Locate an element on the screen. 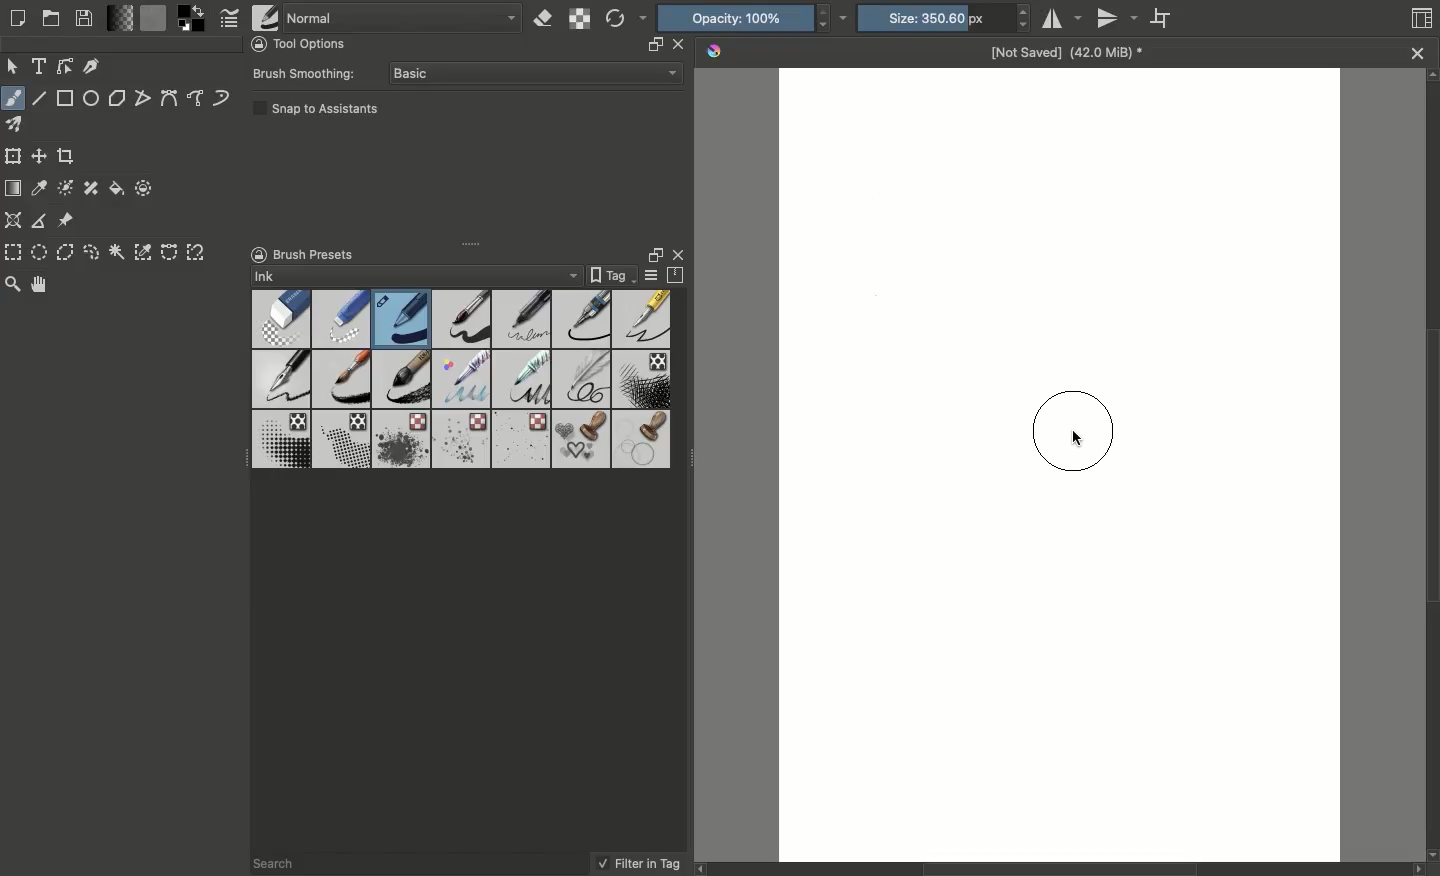 The width and height of the screenshot is (1440, 876). Choose brush preset is located at coordinates (265, 18).